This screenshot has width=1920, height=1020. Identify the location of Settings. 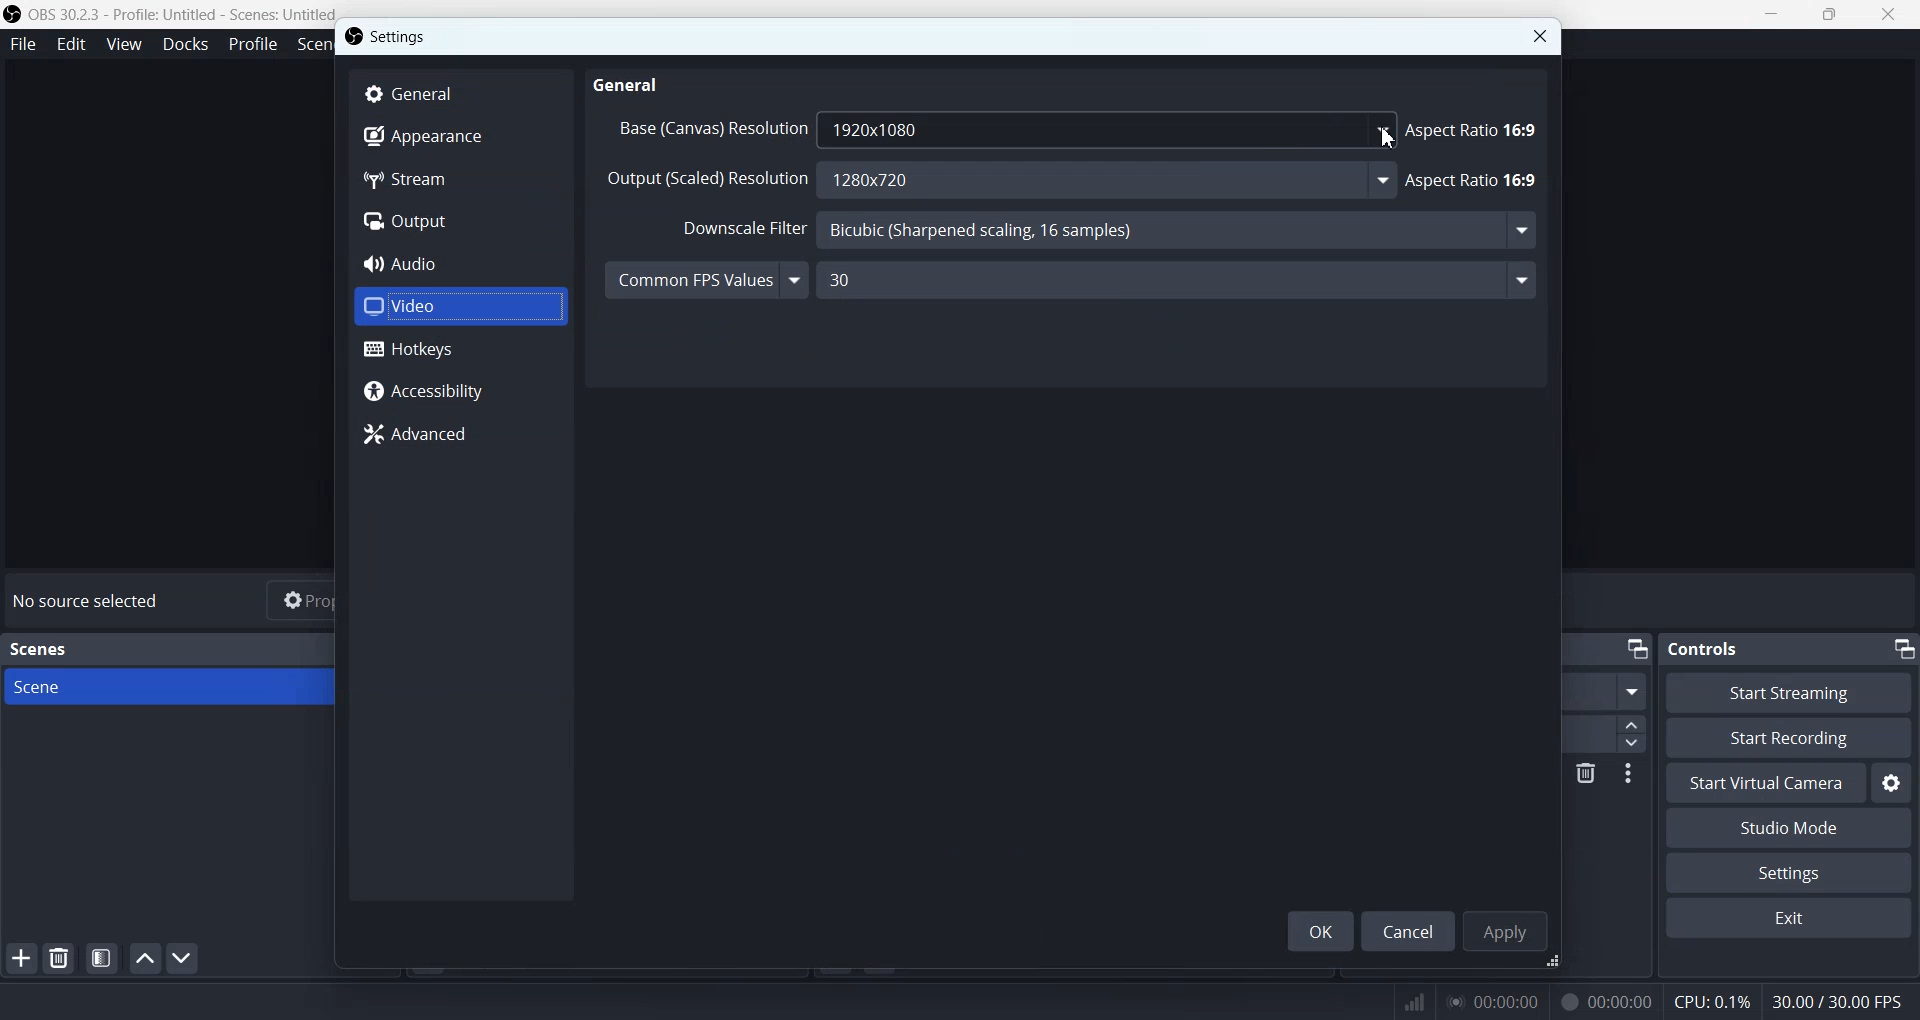
(388, 36).